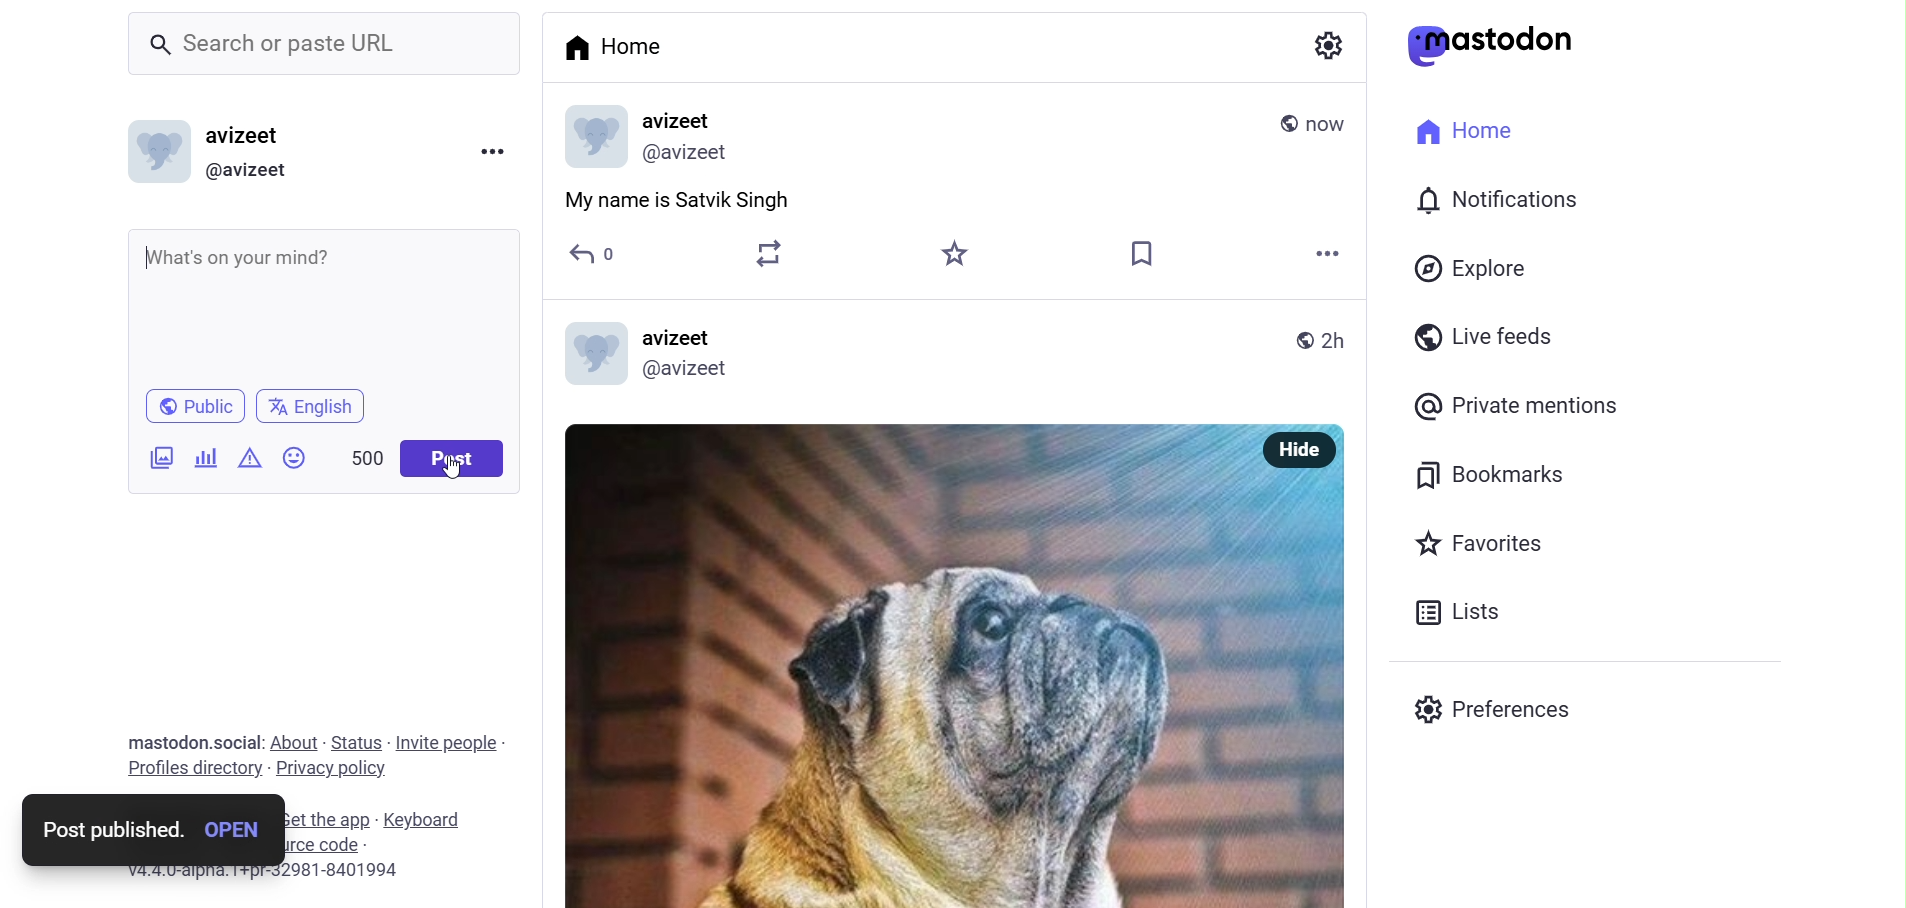 This screenshot has width=1906, height=908. Describe the element at coordinates (1502, 51) in the screenshot. I see `@astodon` at that location.